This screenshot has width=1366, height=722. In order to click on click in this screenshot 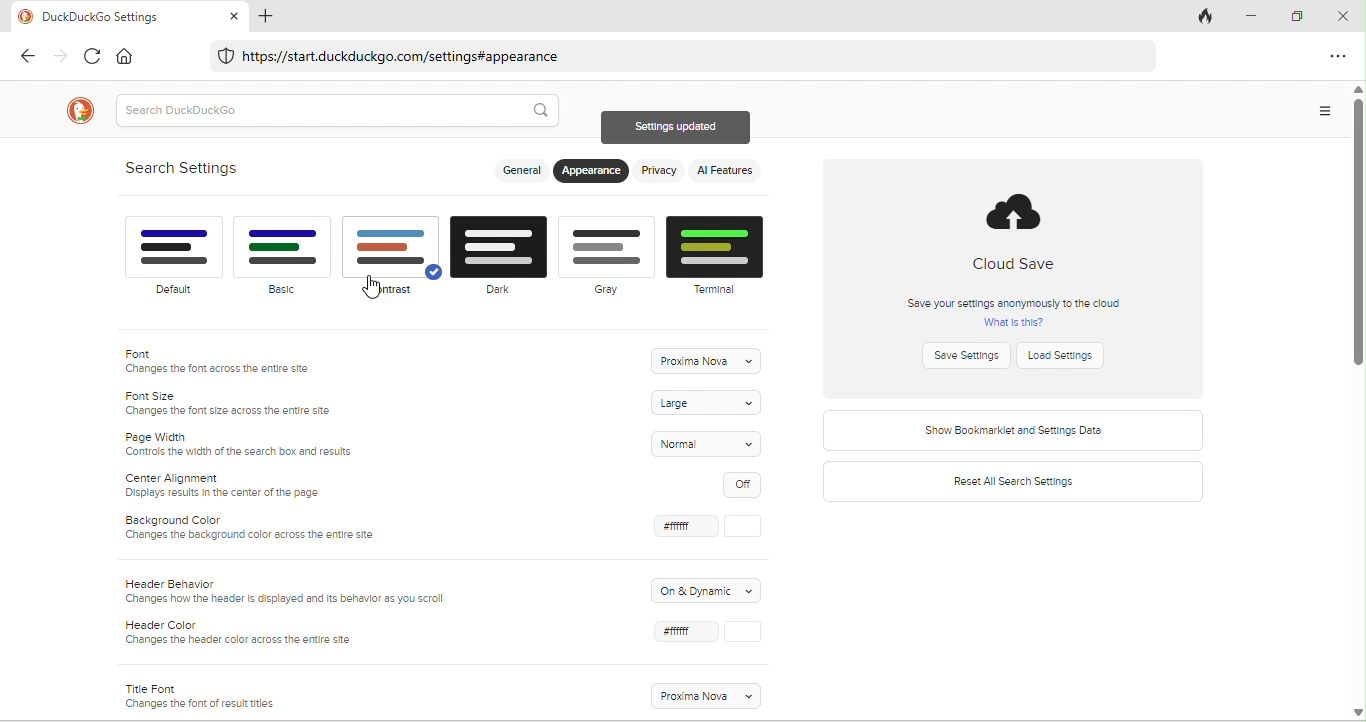, I will do `click(710, 527)`.